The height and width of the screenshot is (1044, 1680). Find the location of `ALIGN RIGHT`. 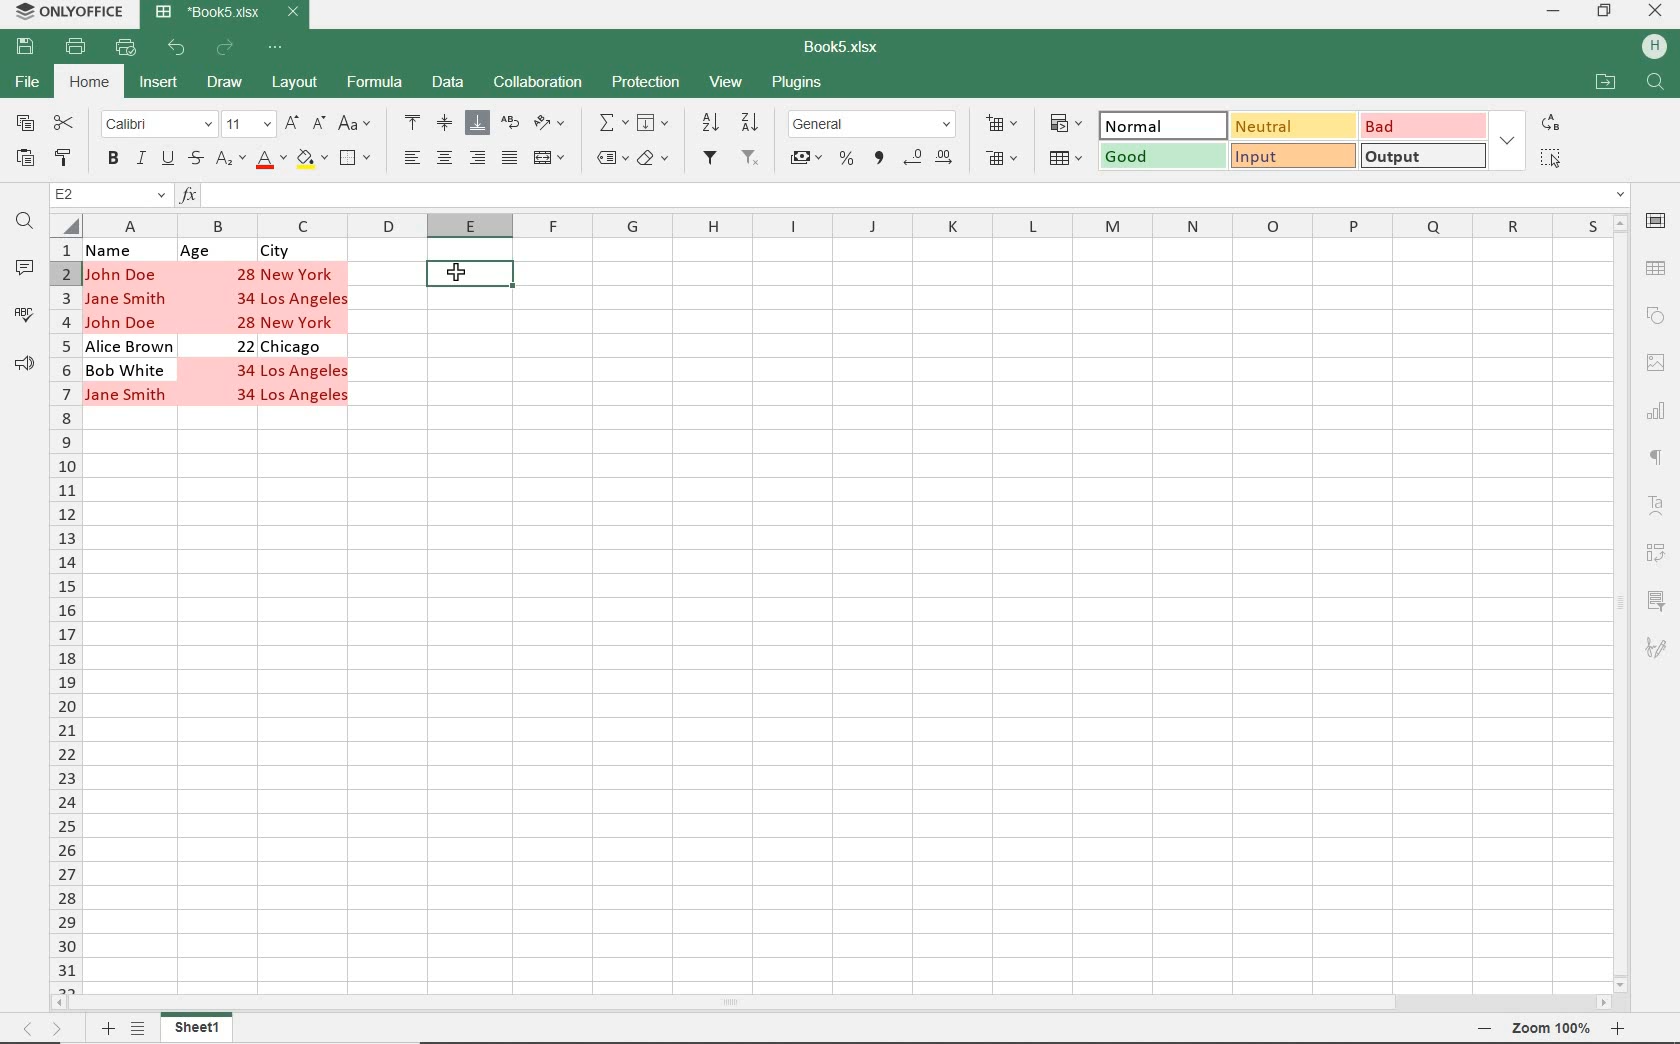

ALIGN RIGHT is located at coordinates (478, 160).